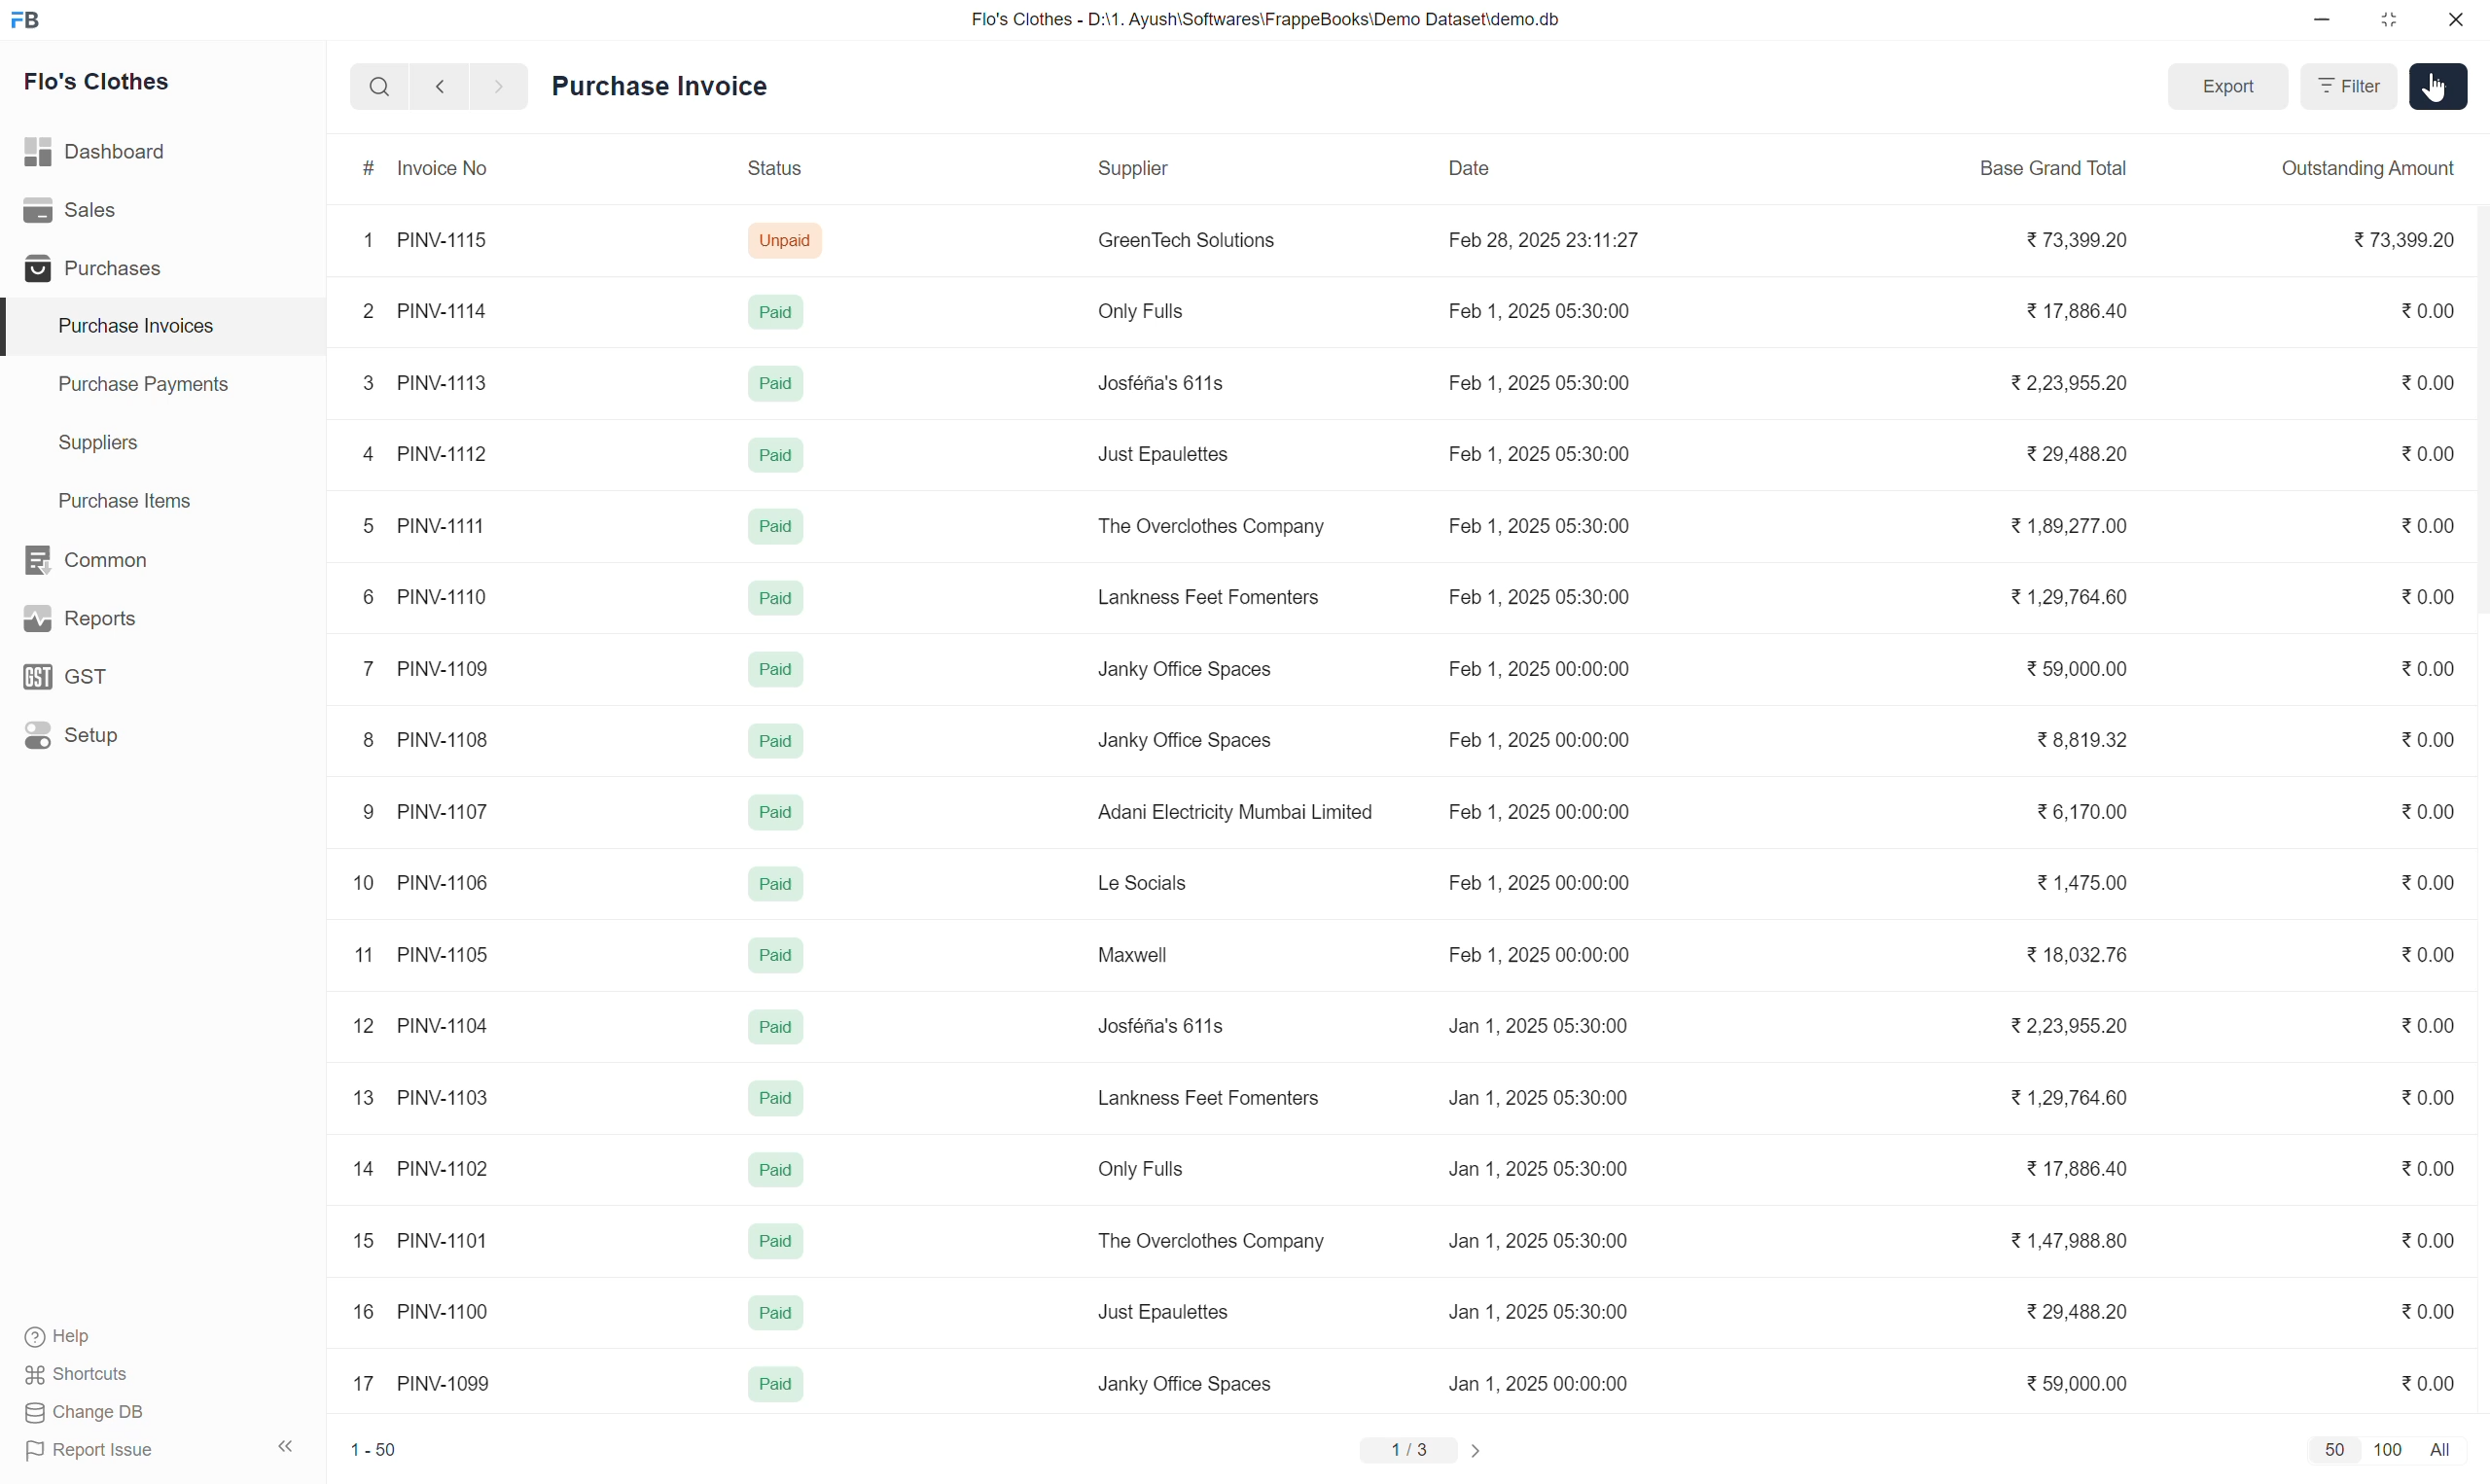  What do you see at coordinates (2088, 1312) in the screenshot?
I see `29,488.20` at bounding box center [2088, 1312].